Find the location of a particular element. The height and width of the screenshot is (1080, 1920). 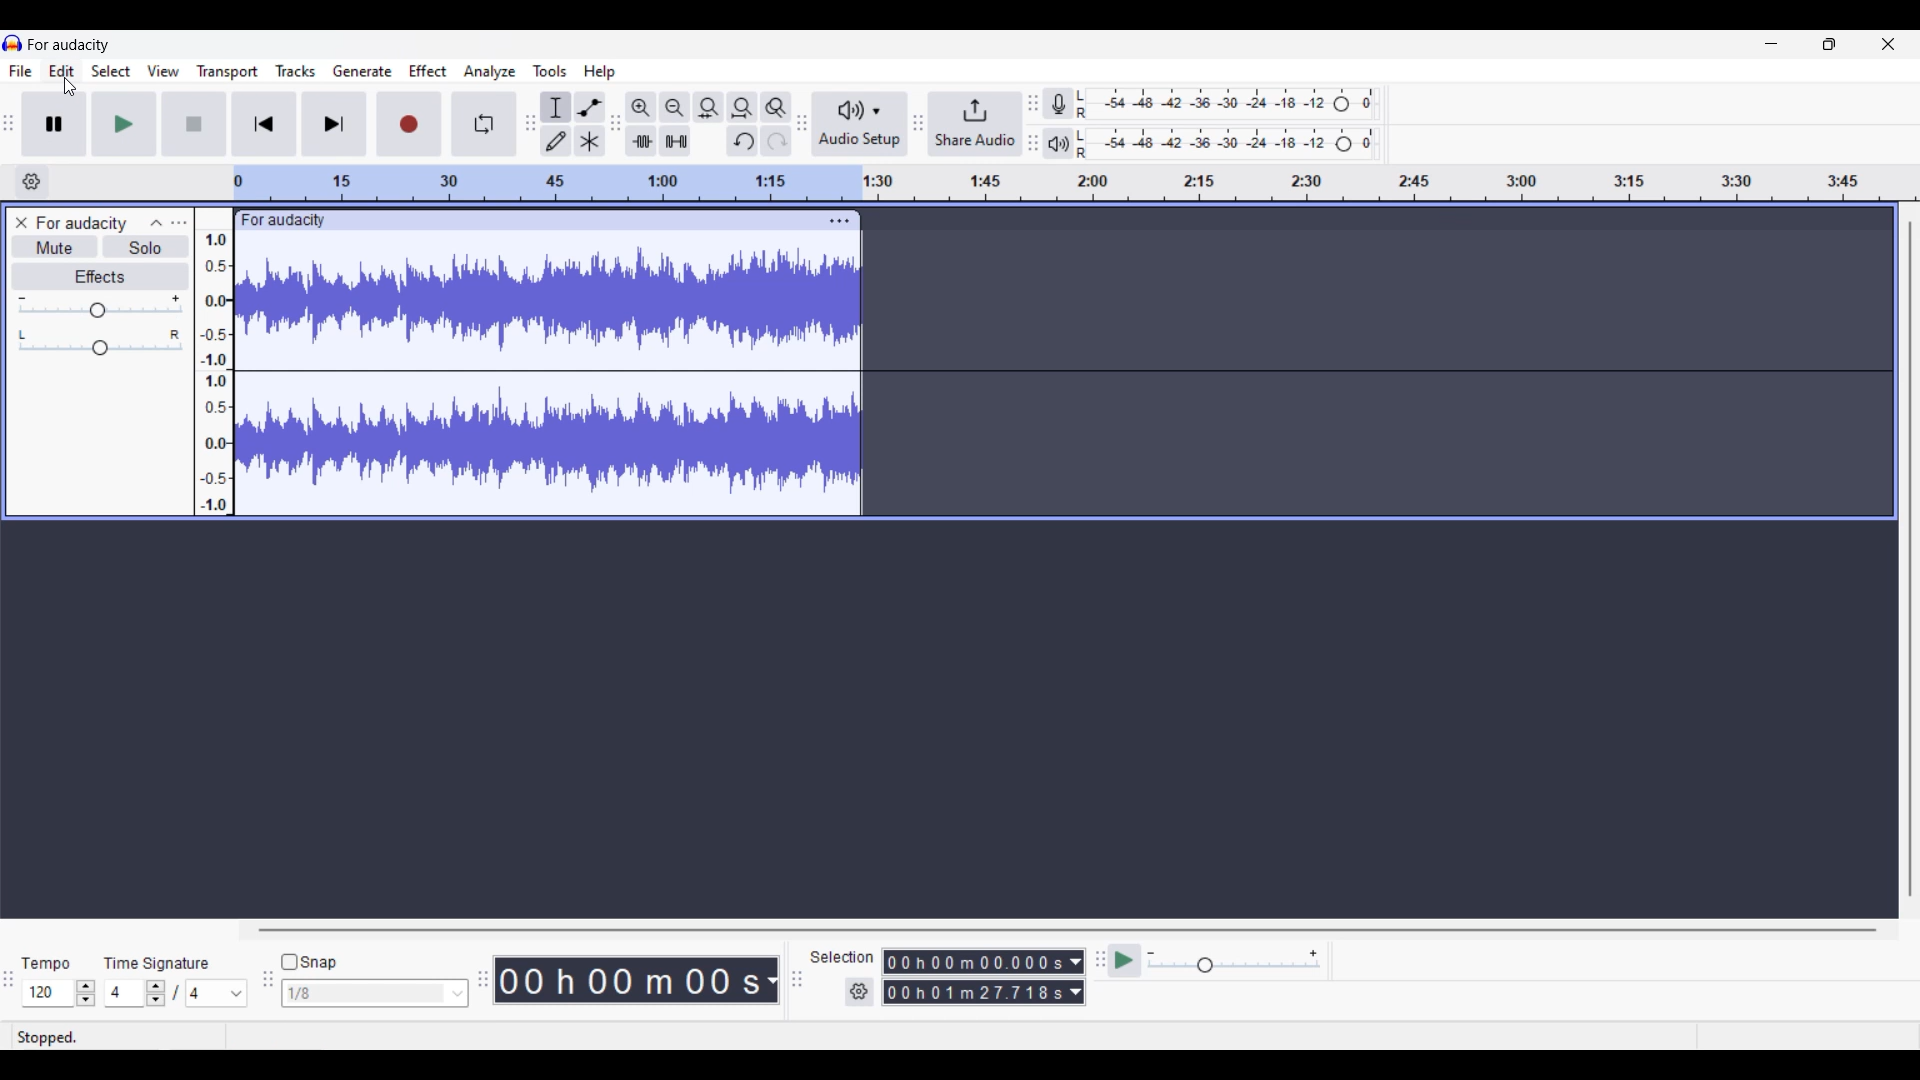

Pan slider is located at coordinates (101, 342).